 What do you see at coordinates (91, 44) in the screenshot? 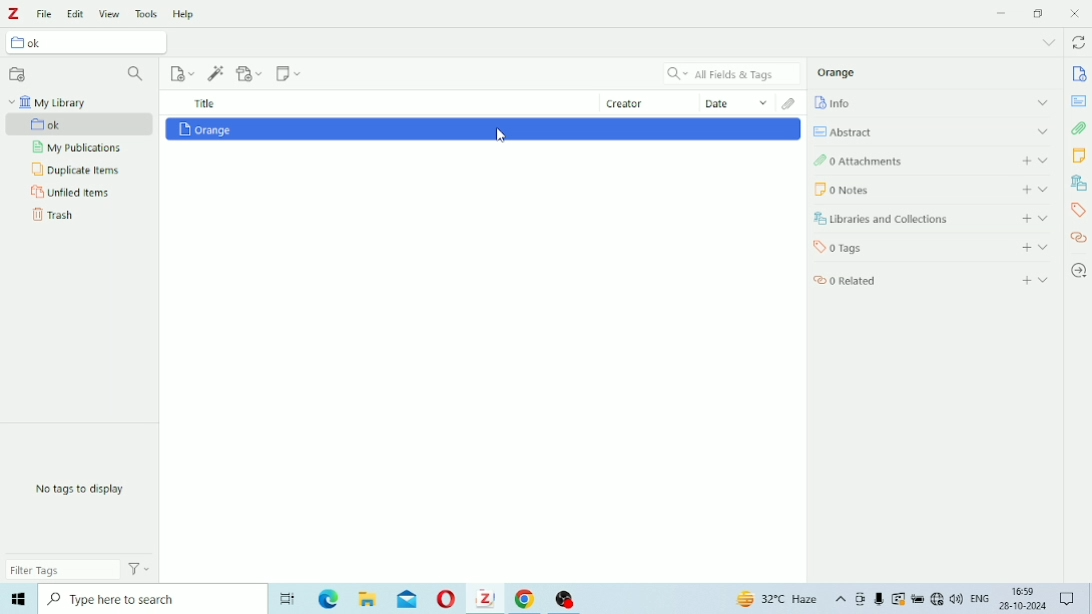
I see `ok` at bounding box center [91, 44].